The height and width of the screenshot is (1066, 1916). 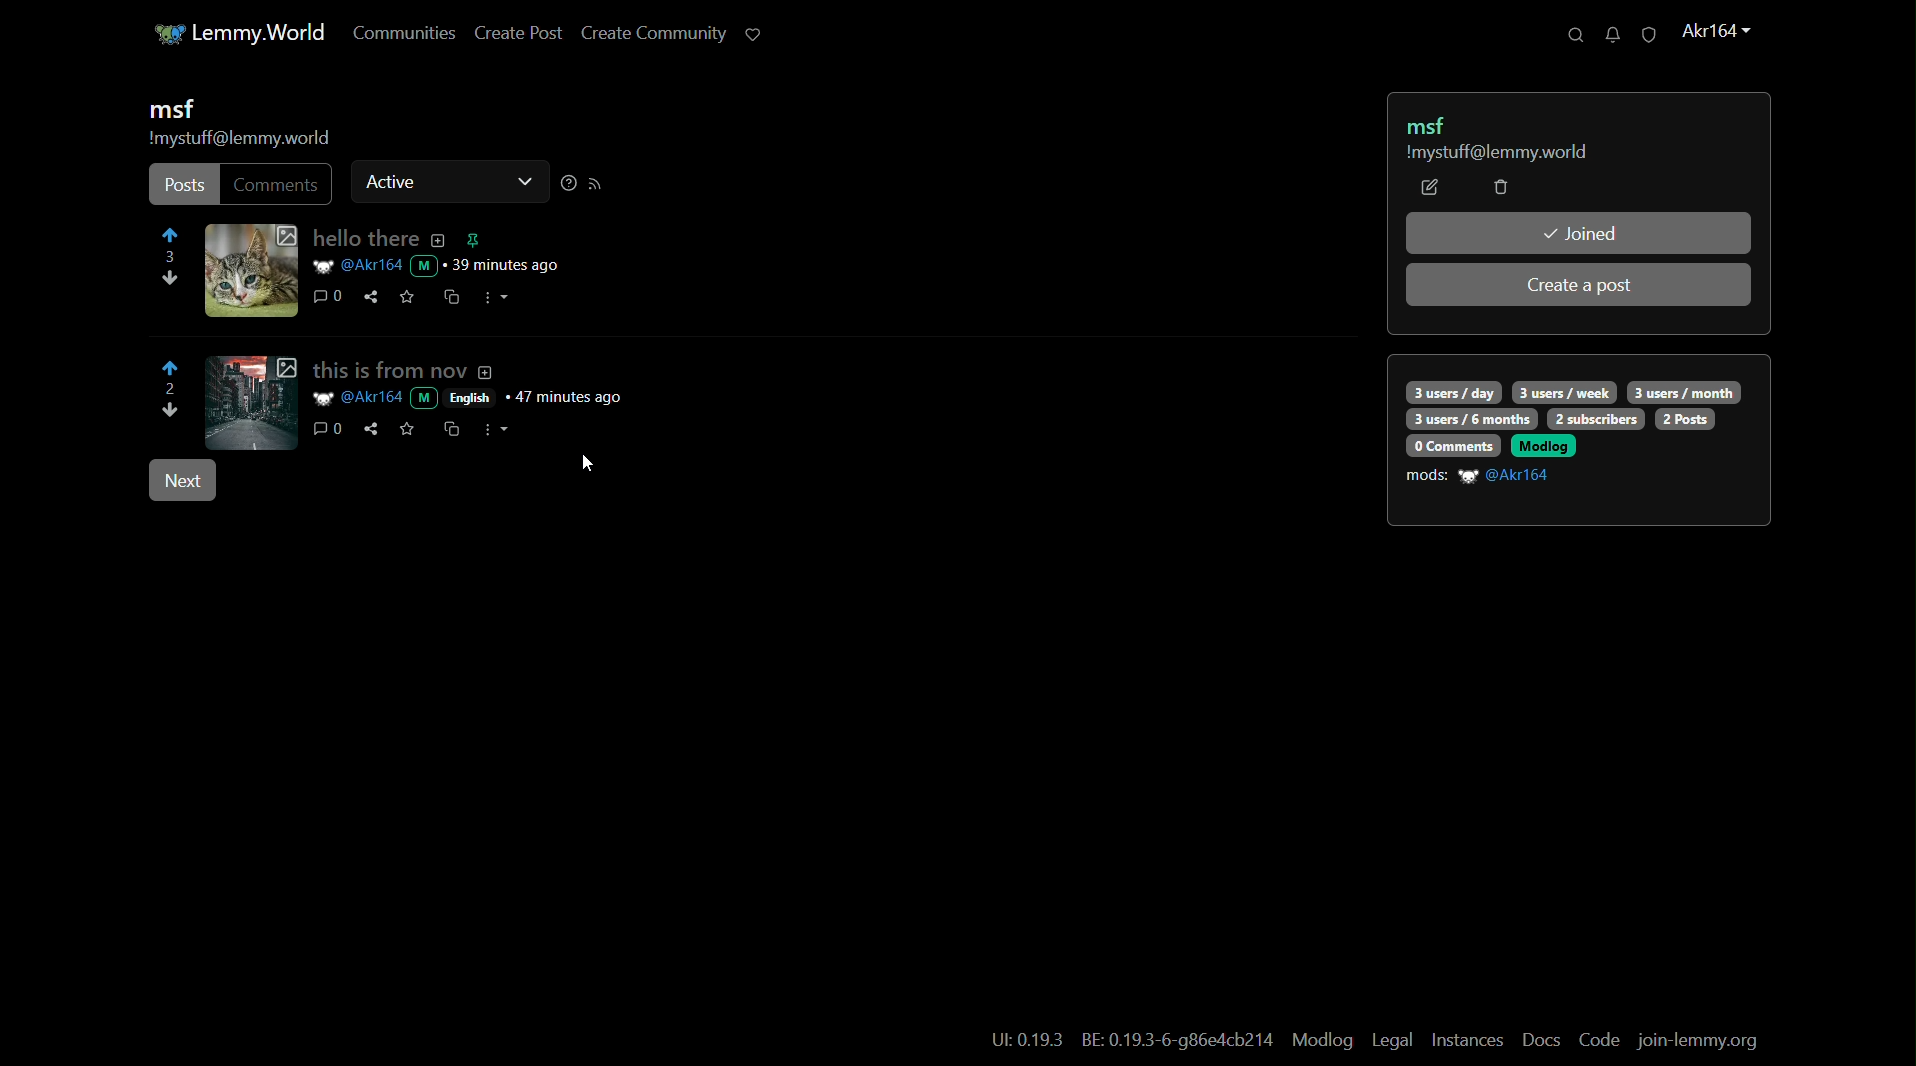 I want to click on icon, so click(x=160, y=34).